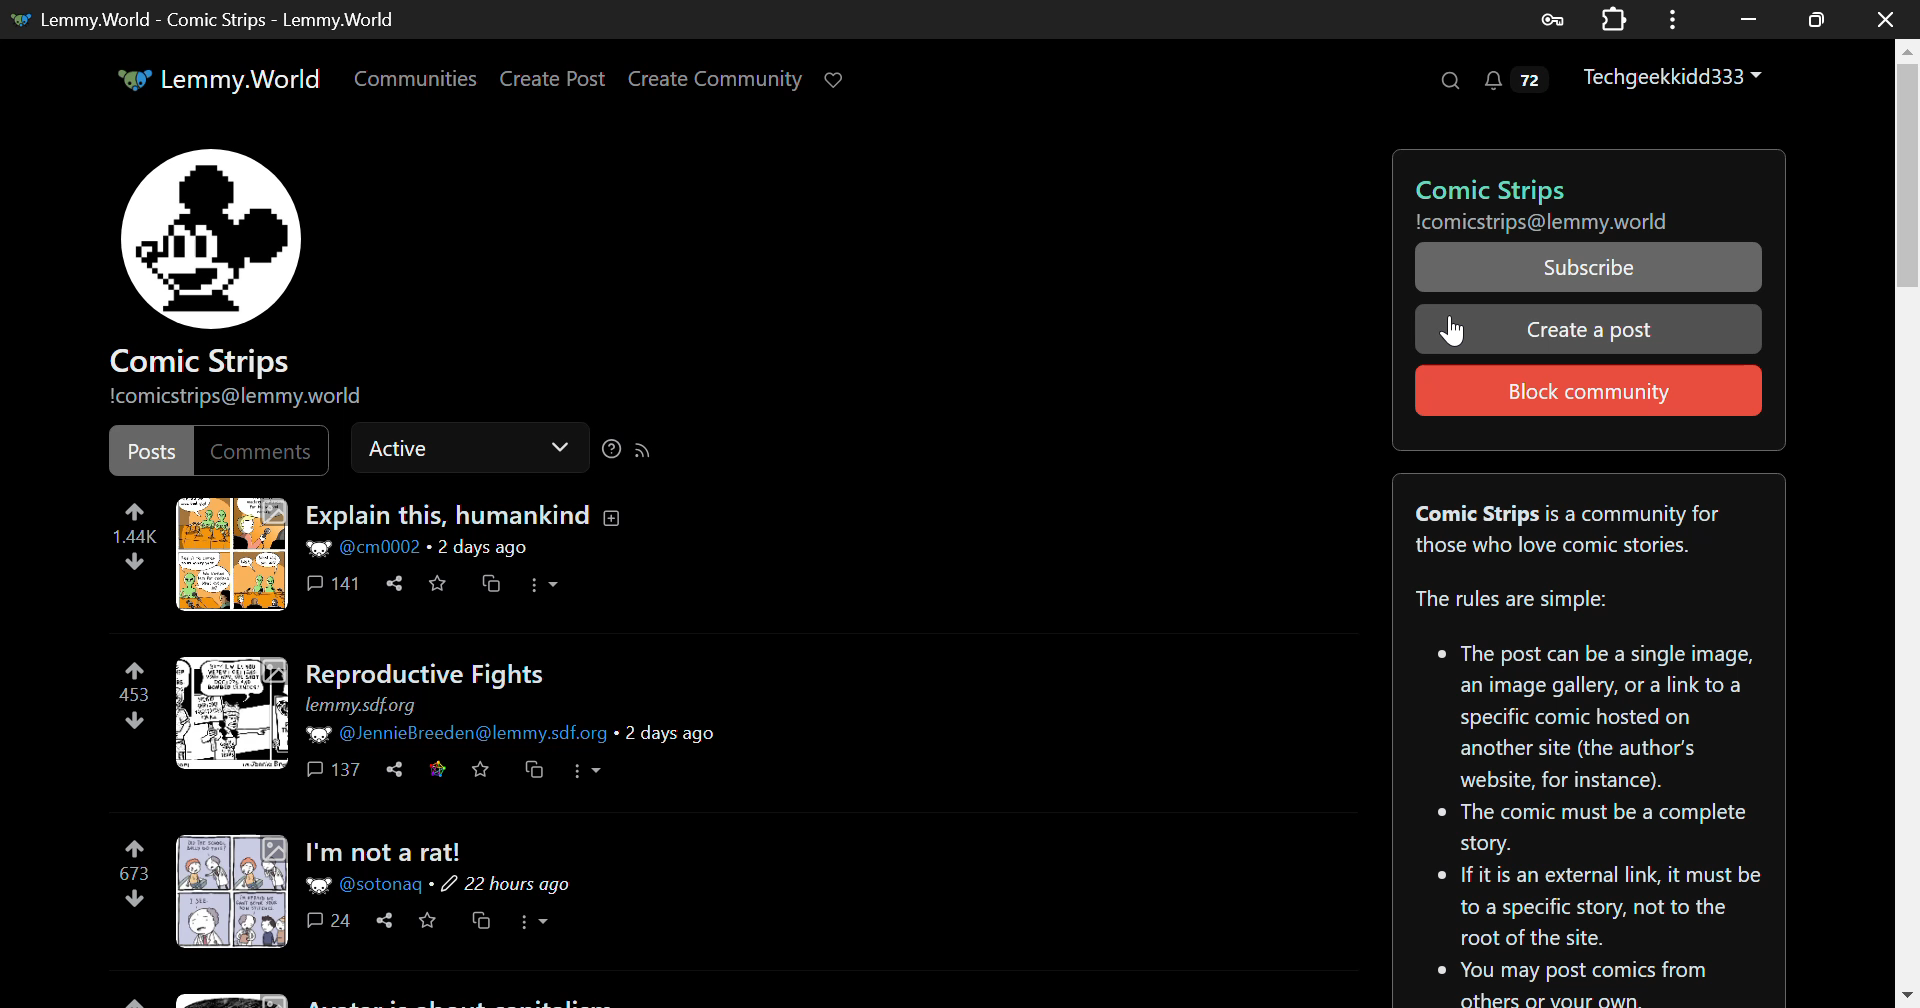 The height and width of the screenshot is (1008, 1920). What do you see at coordinates (484, 770) in the screenshot?
I see `Save` at bounding box center [484, 770].